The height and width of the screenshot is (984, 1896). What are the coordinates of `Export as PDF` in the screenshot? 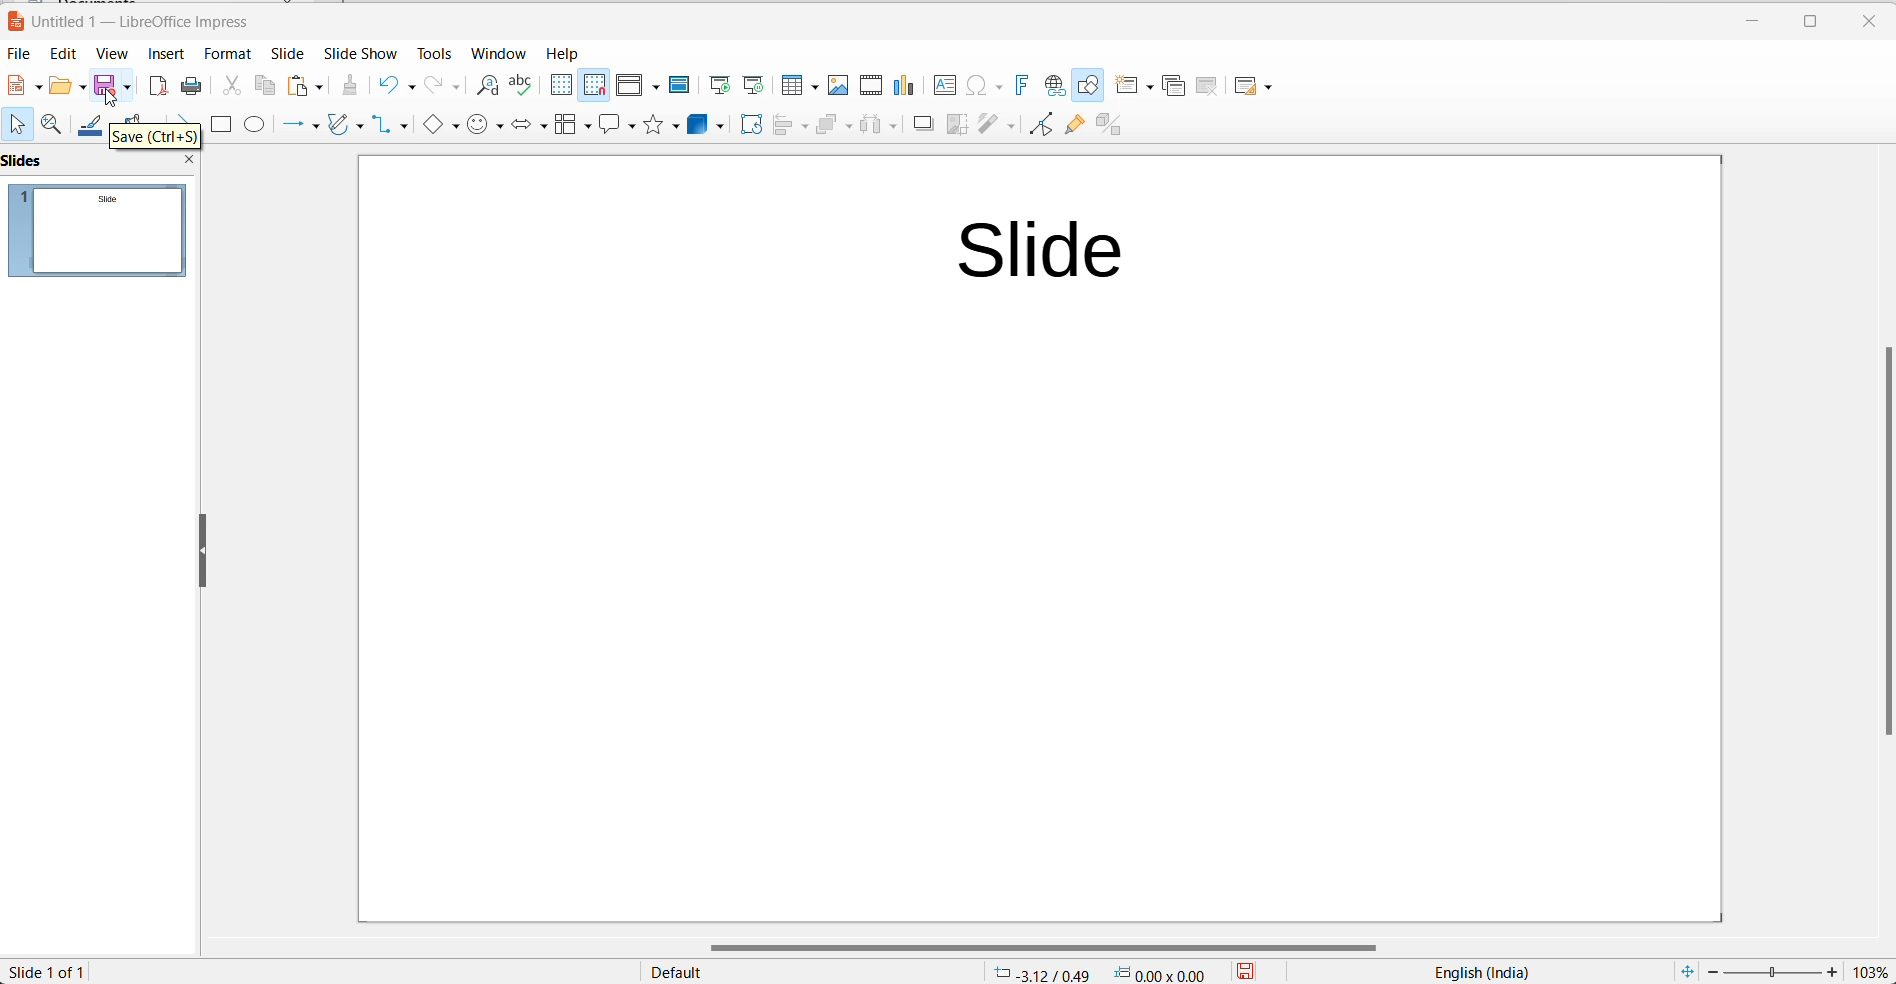 It's located at (154, 87).